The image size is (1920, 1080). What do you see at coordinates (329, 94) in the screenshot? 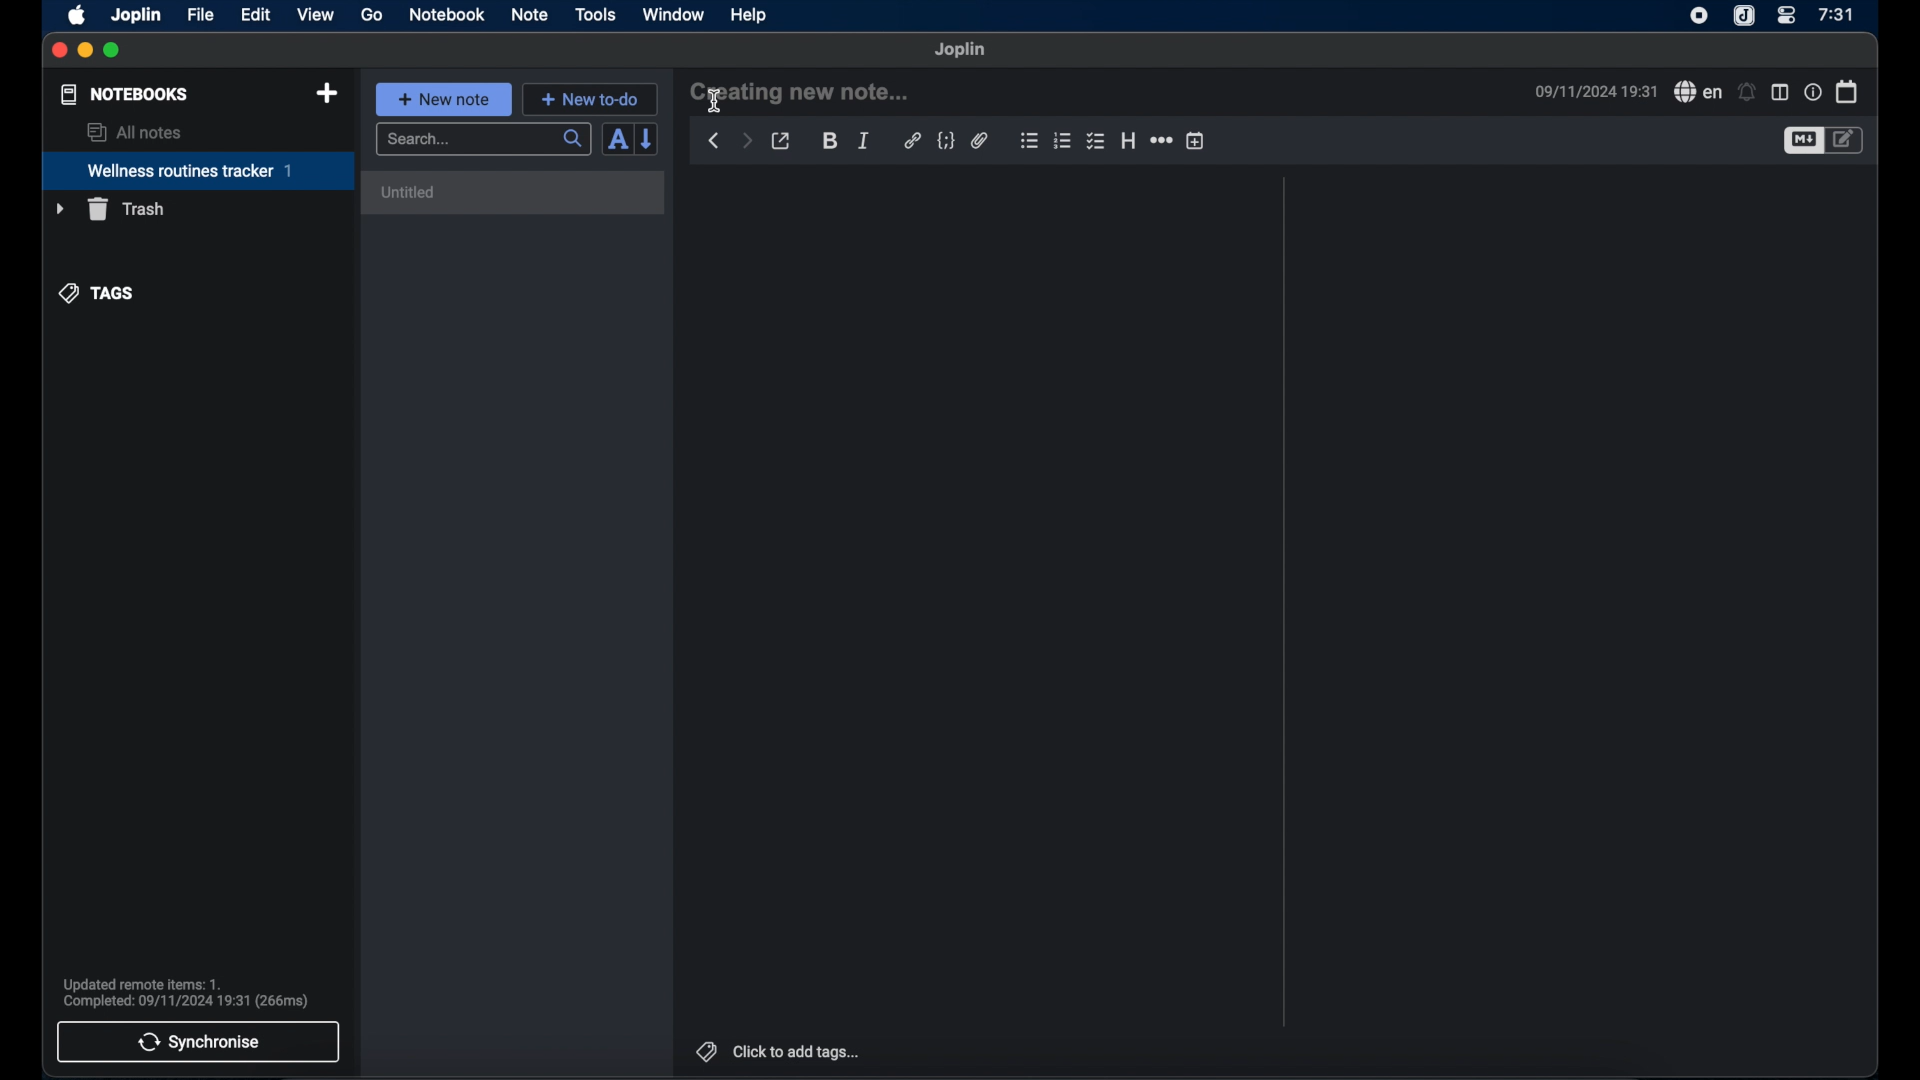
I see `new notebook` at bounding box center [329, 94].